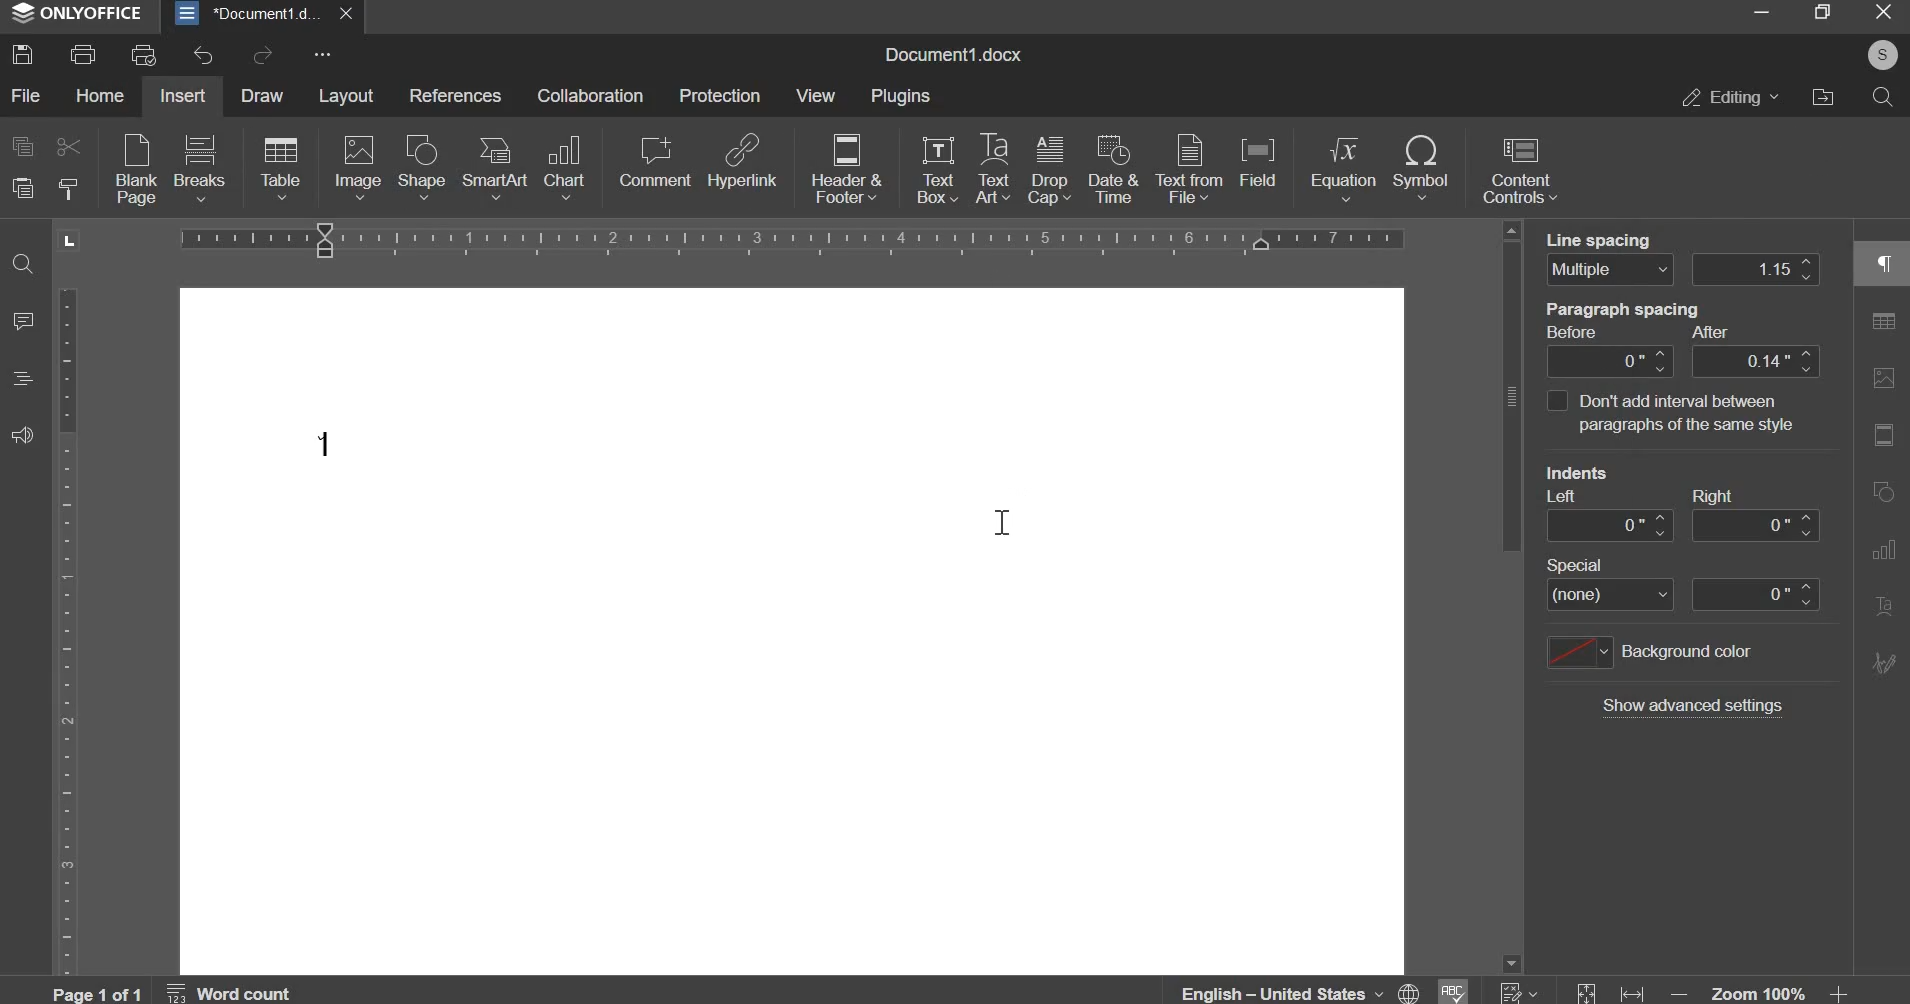 The image size is (1910, 1004). I want to click on spelling, so click(1451, 991).